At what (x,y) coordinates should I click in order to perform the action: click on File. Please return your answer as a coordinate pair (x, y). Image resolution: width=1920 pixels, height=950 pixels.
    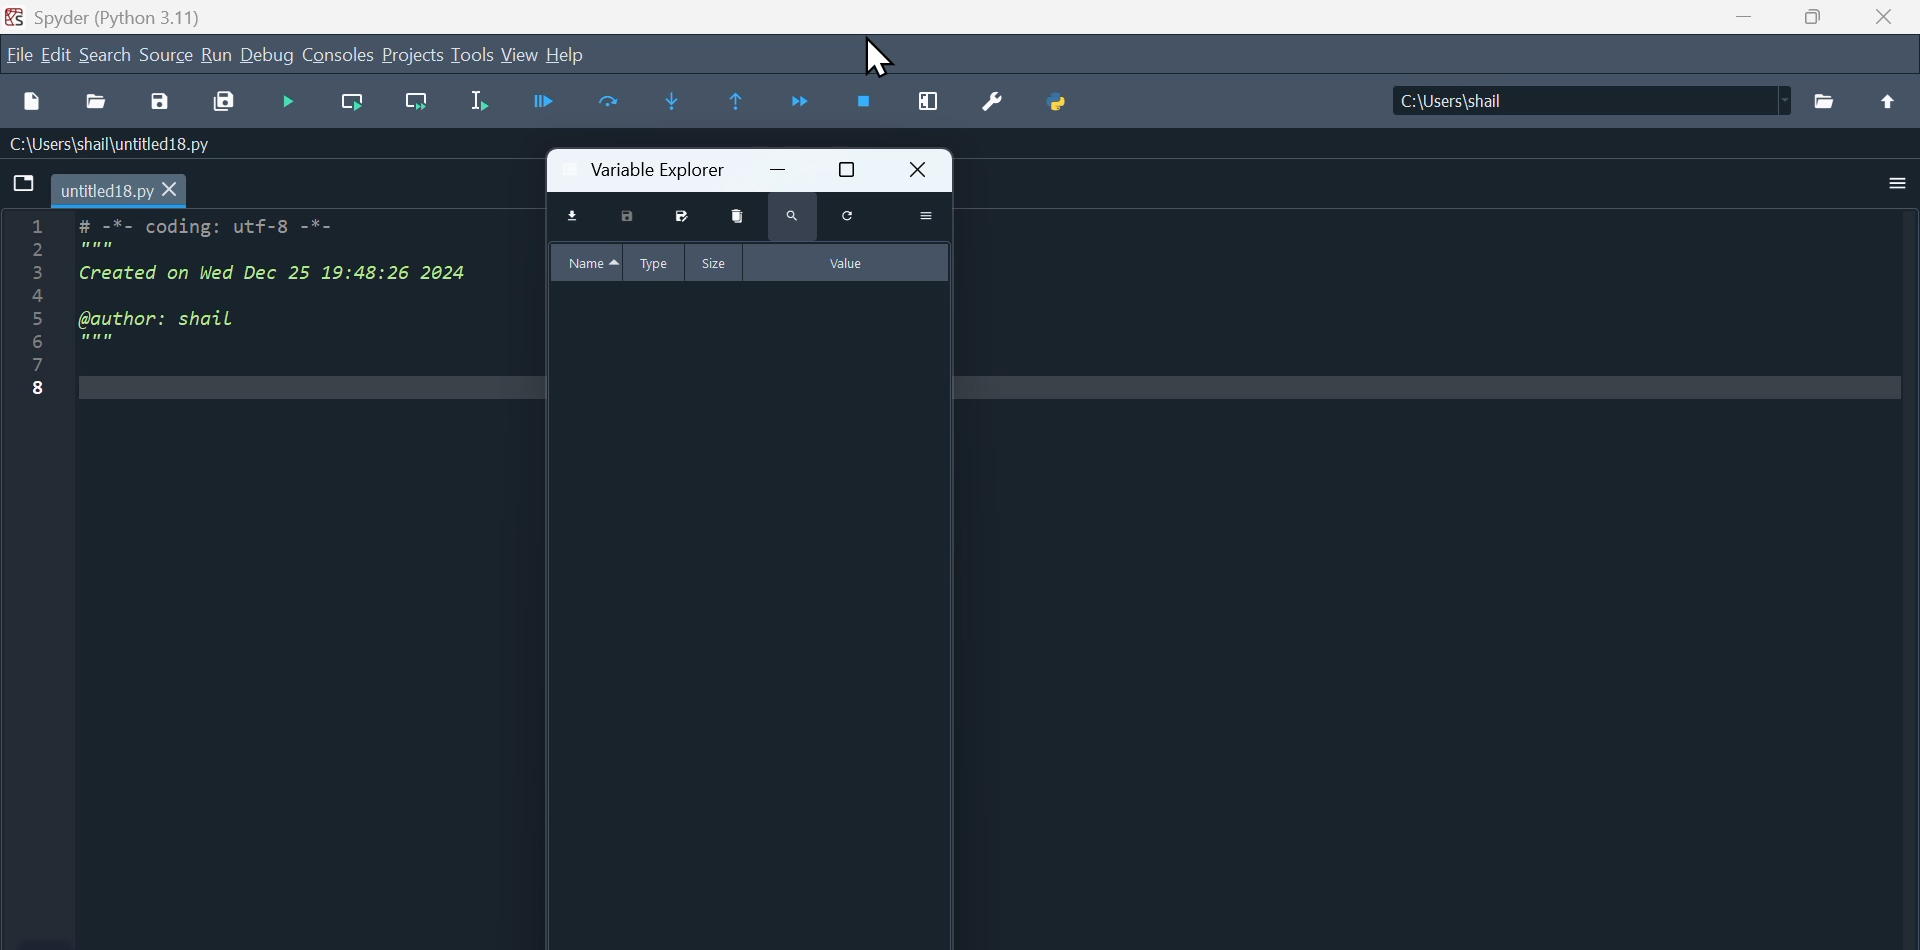
    Looking at the image, I should click on (18, 57).